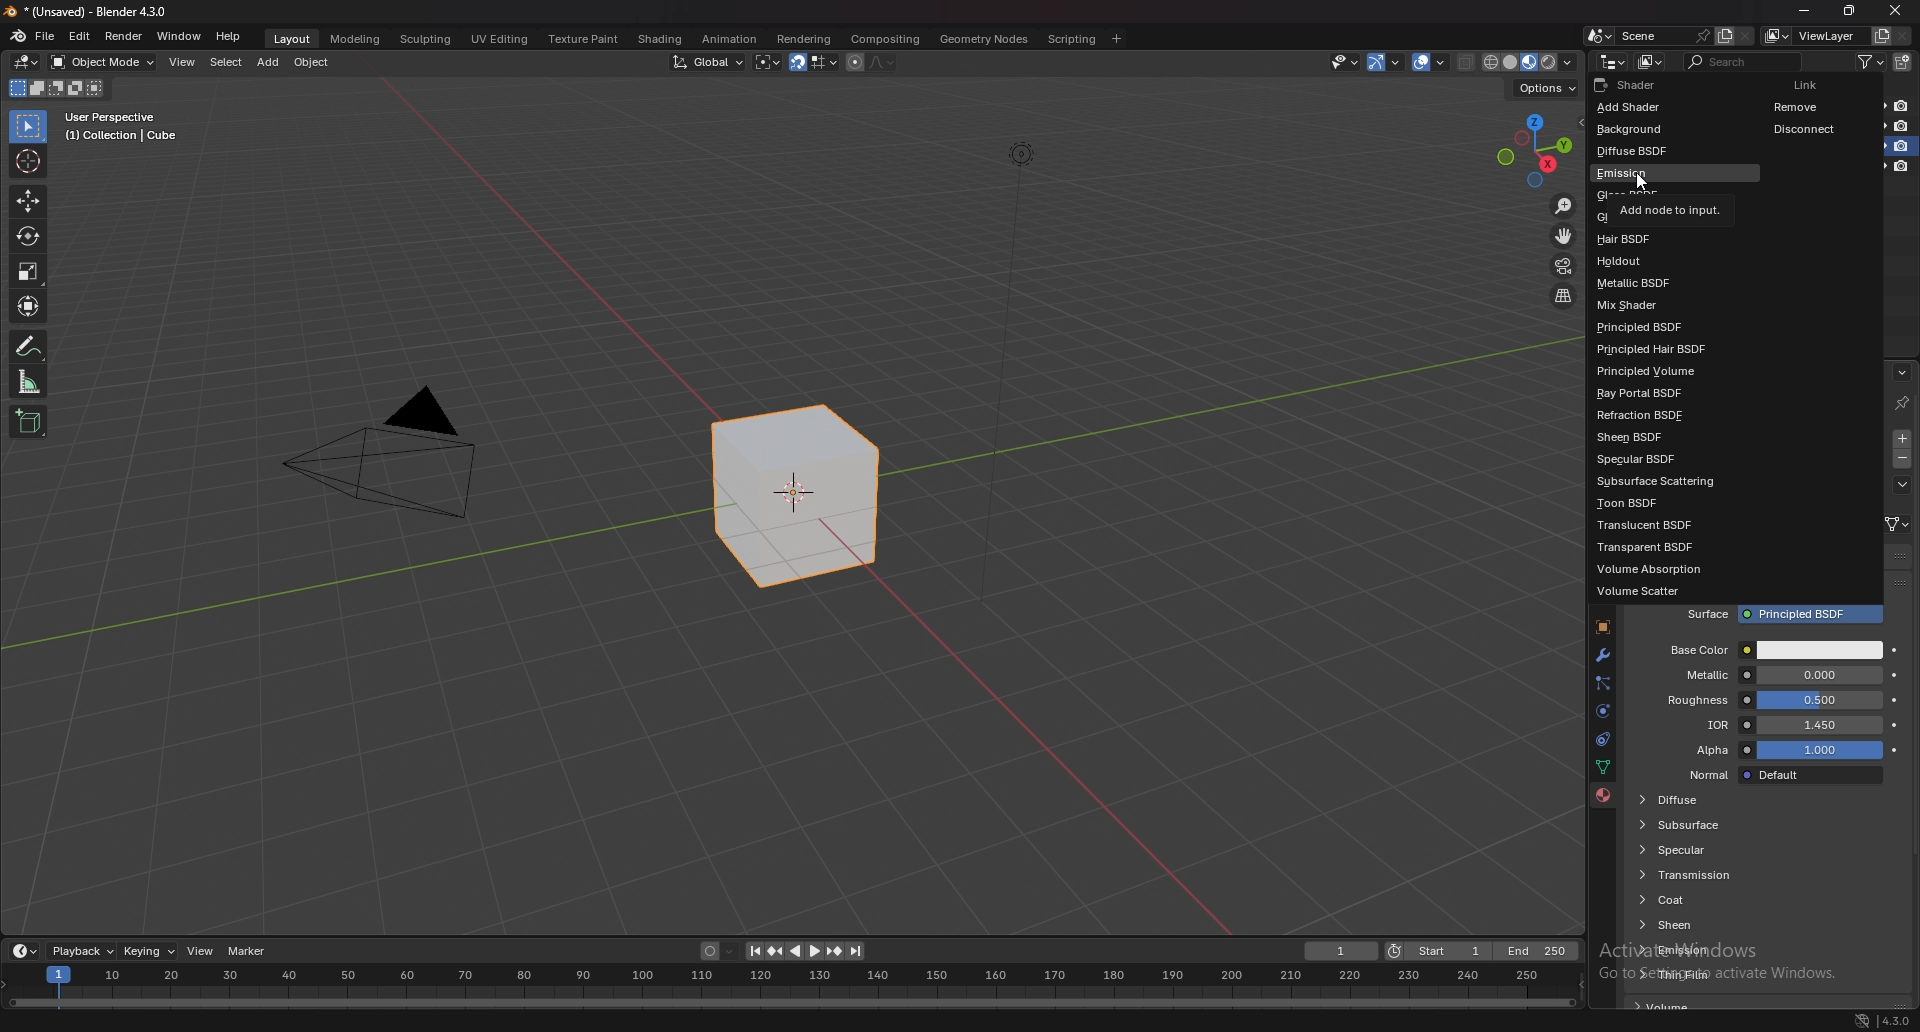 The image size is (1920, 1032). I want to click on view, so click(184, 62).